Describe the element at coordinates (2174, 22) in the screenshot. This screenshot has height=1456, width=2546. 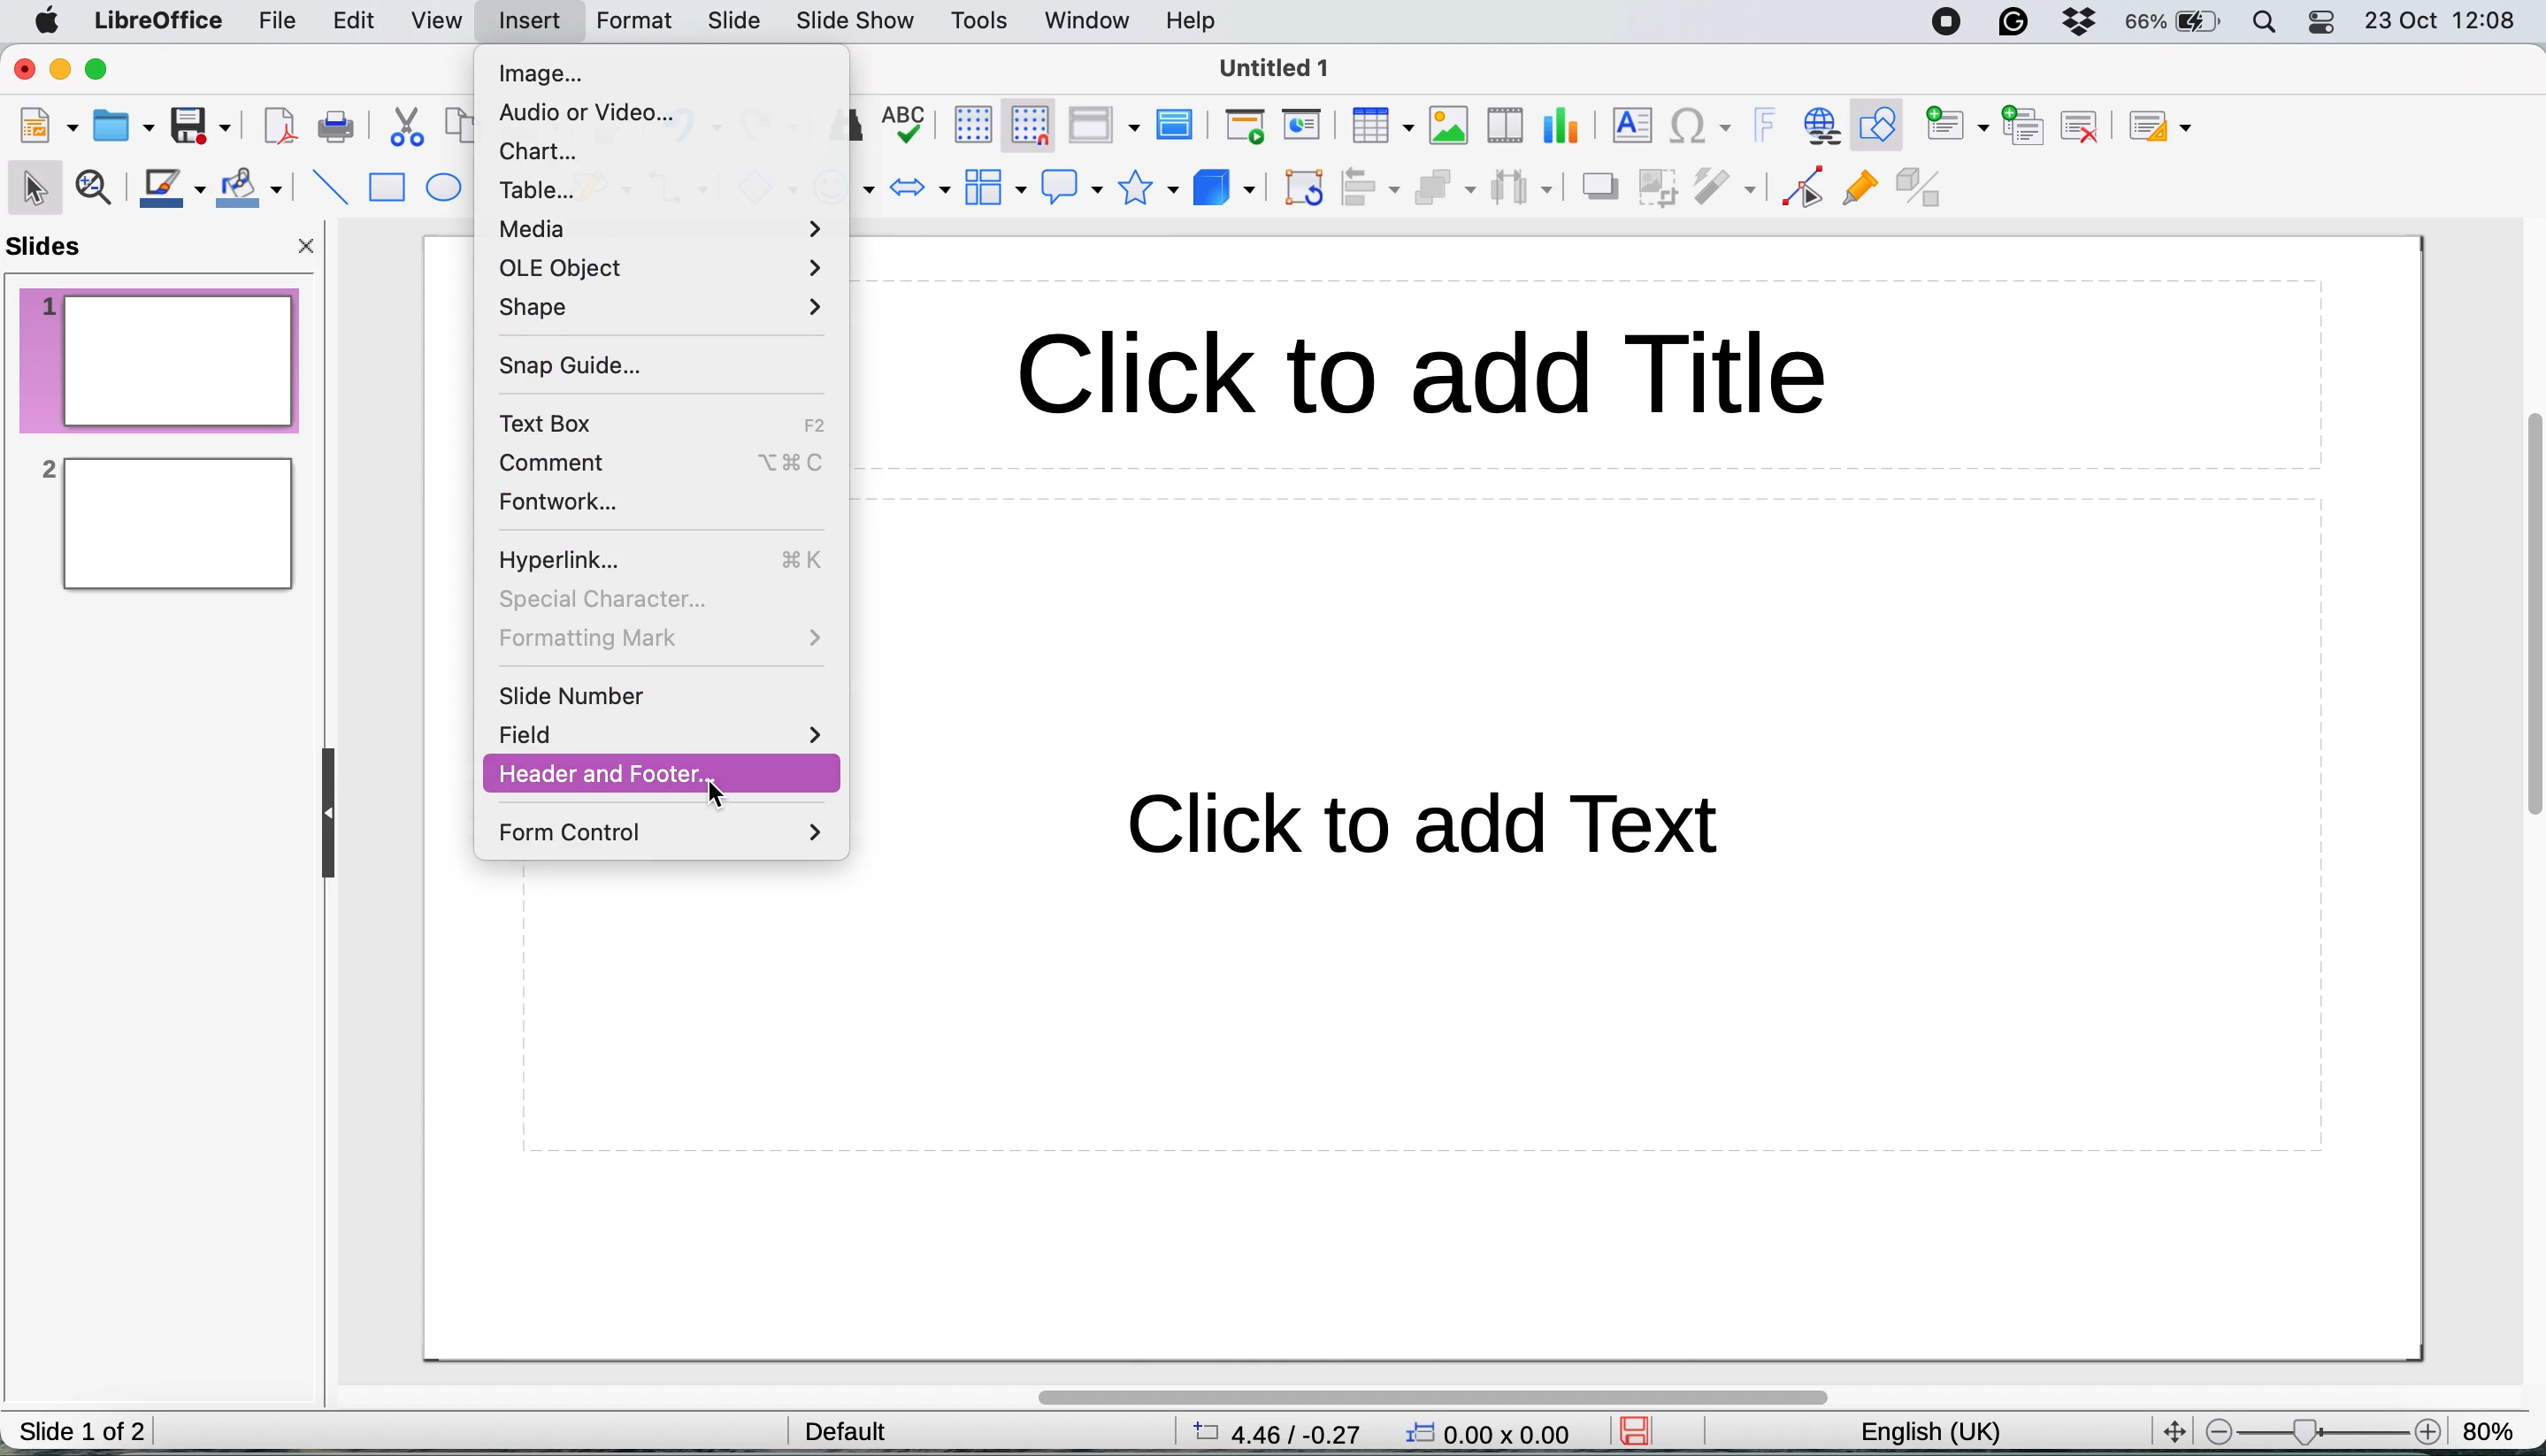
I see `battery` at that location.